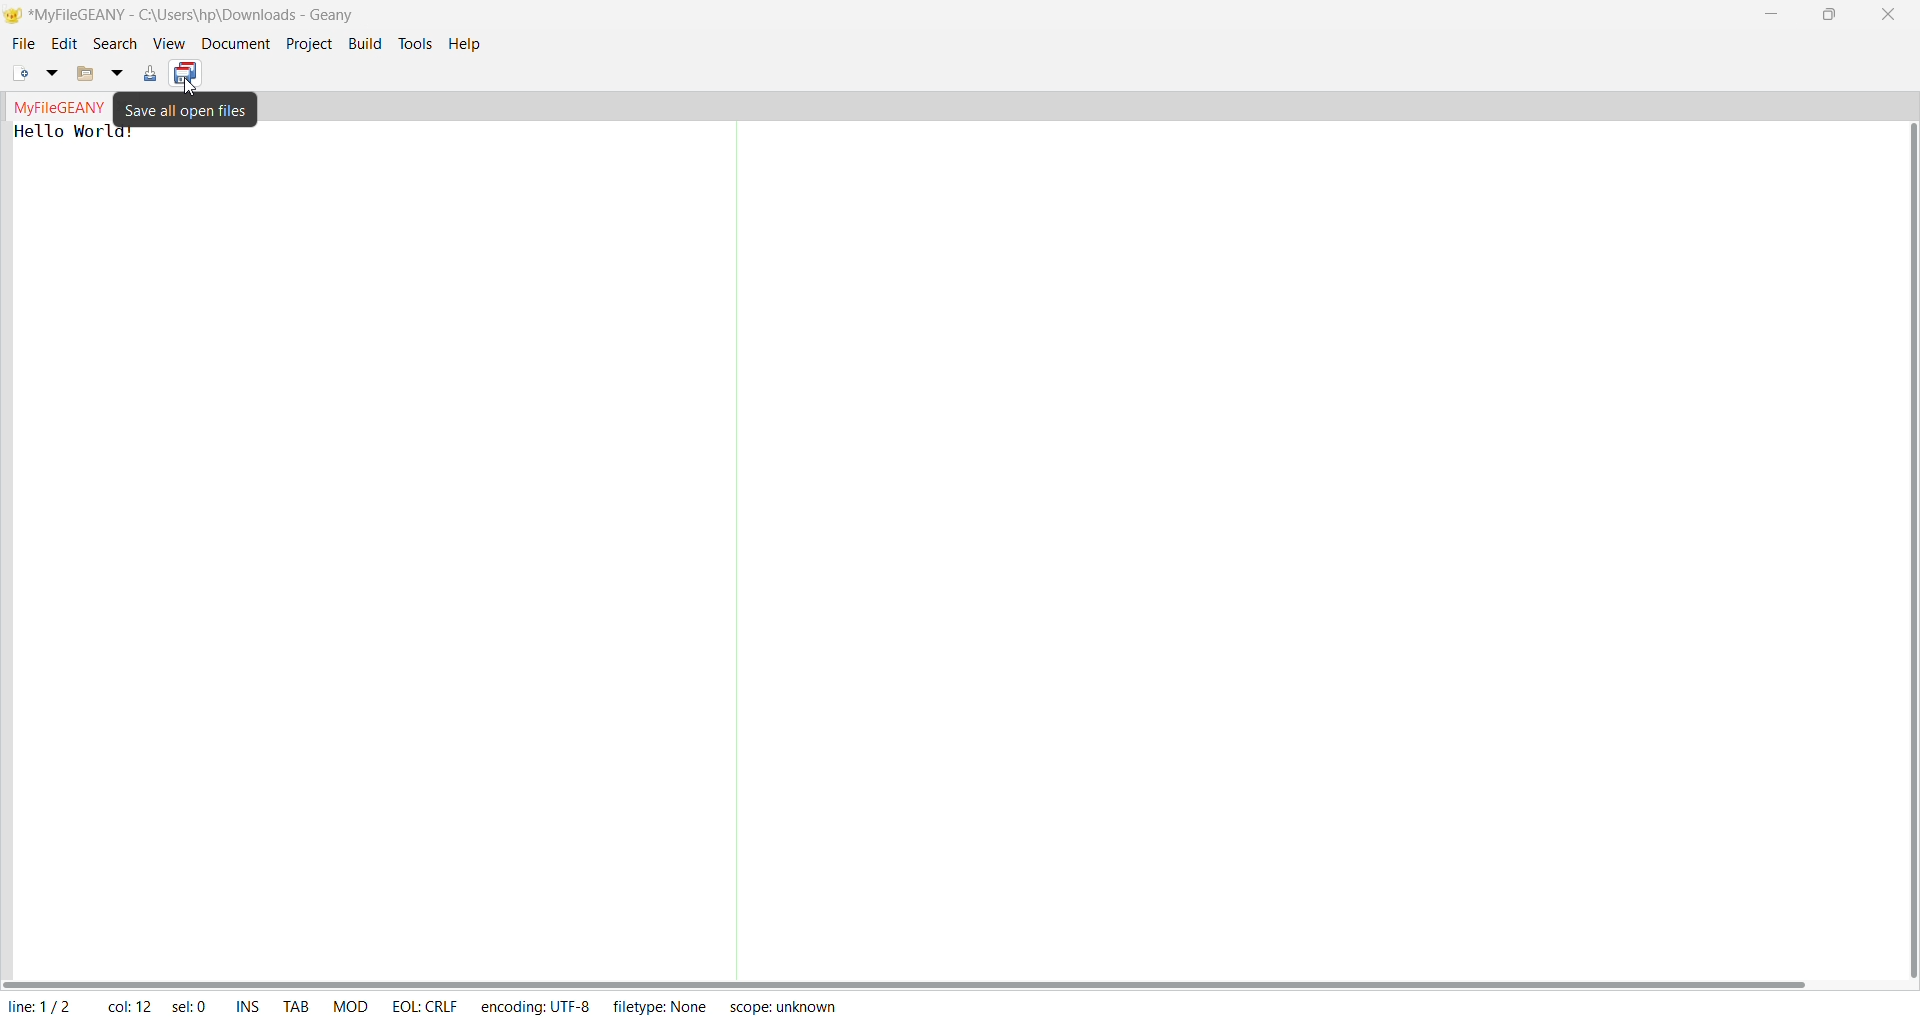 This screenshot has width=1920, height=1018. What do you see at coordinates (22, 72) in the screenshot?
I see `New File` at bounding box center [22, 72].